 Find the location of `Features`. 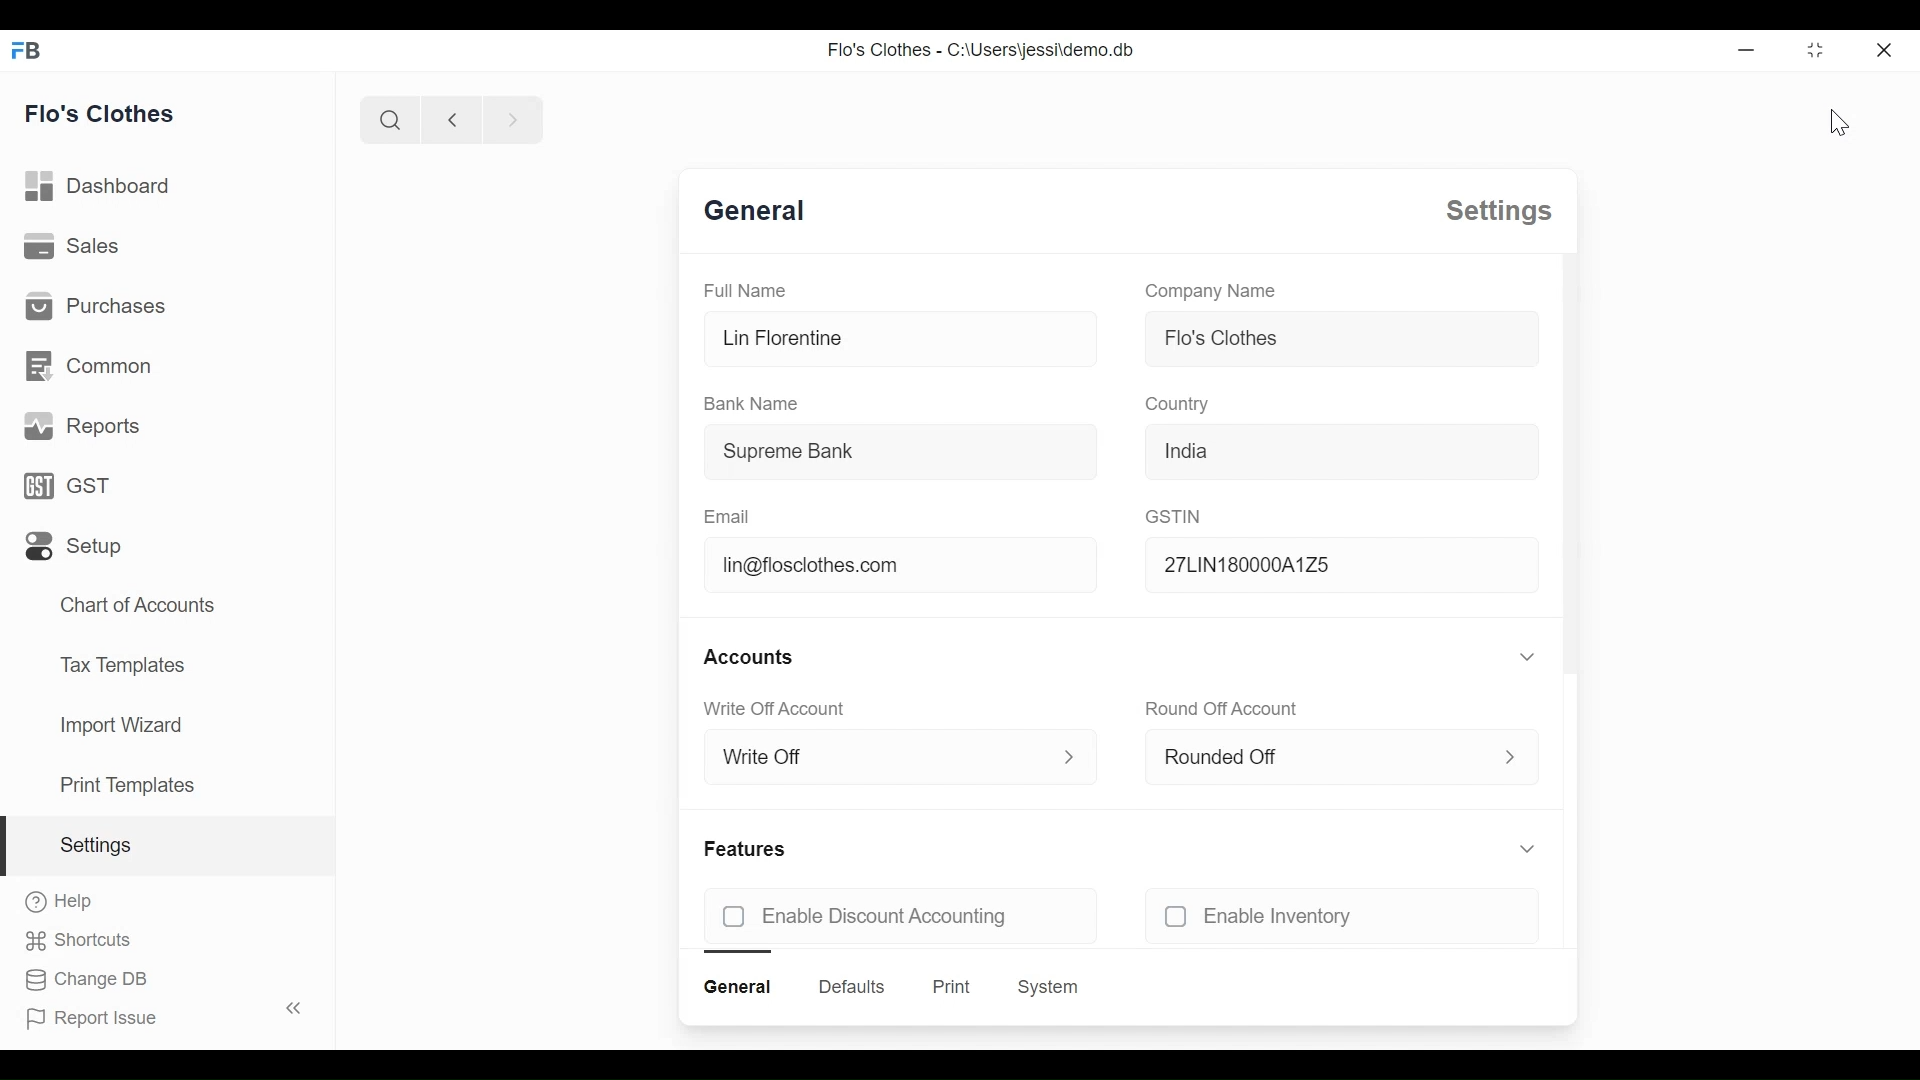

Features is located at coordinates (750, 845).